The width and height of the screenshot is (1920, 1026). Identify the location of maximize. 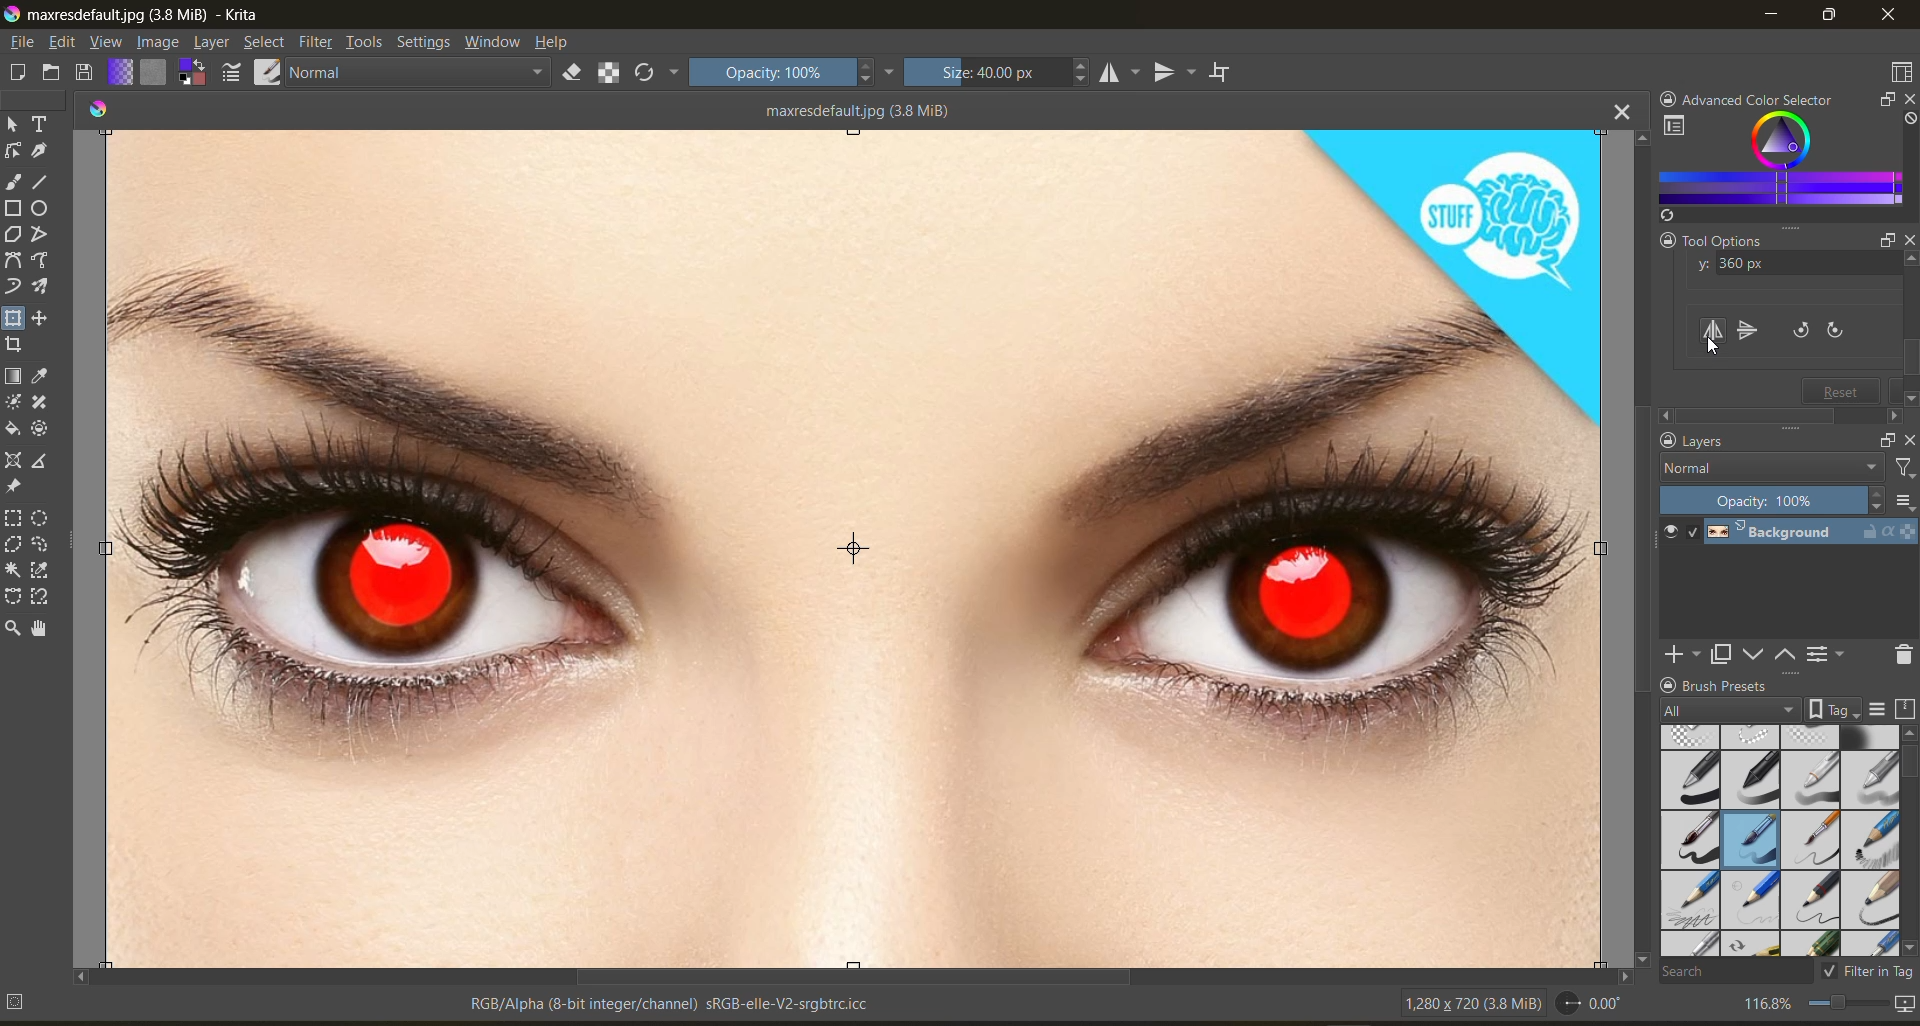
(1833, 17).